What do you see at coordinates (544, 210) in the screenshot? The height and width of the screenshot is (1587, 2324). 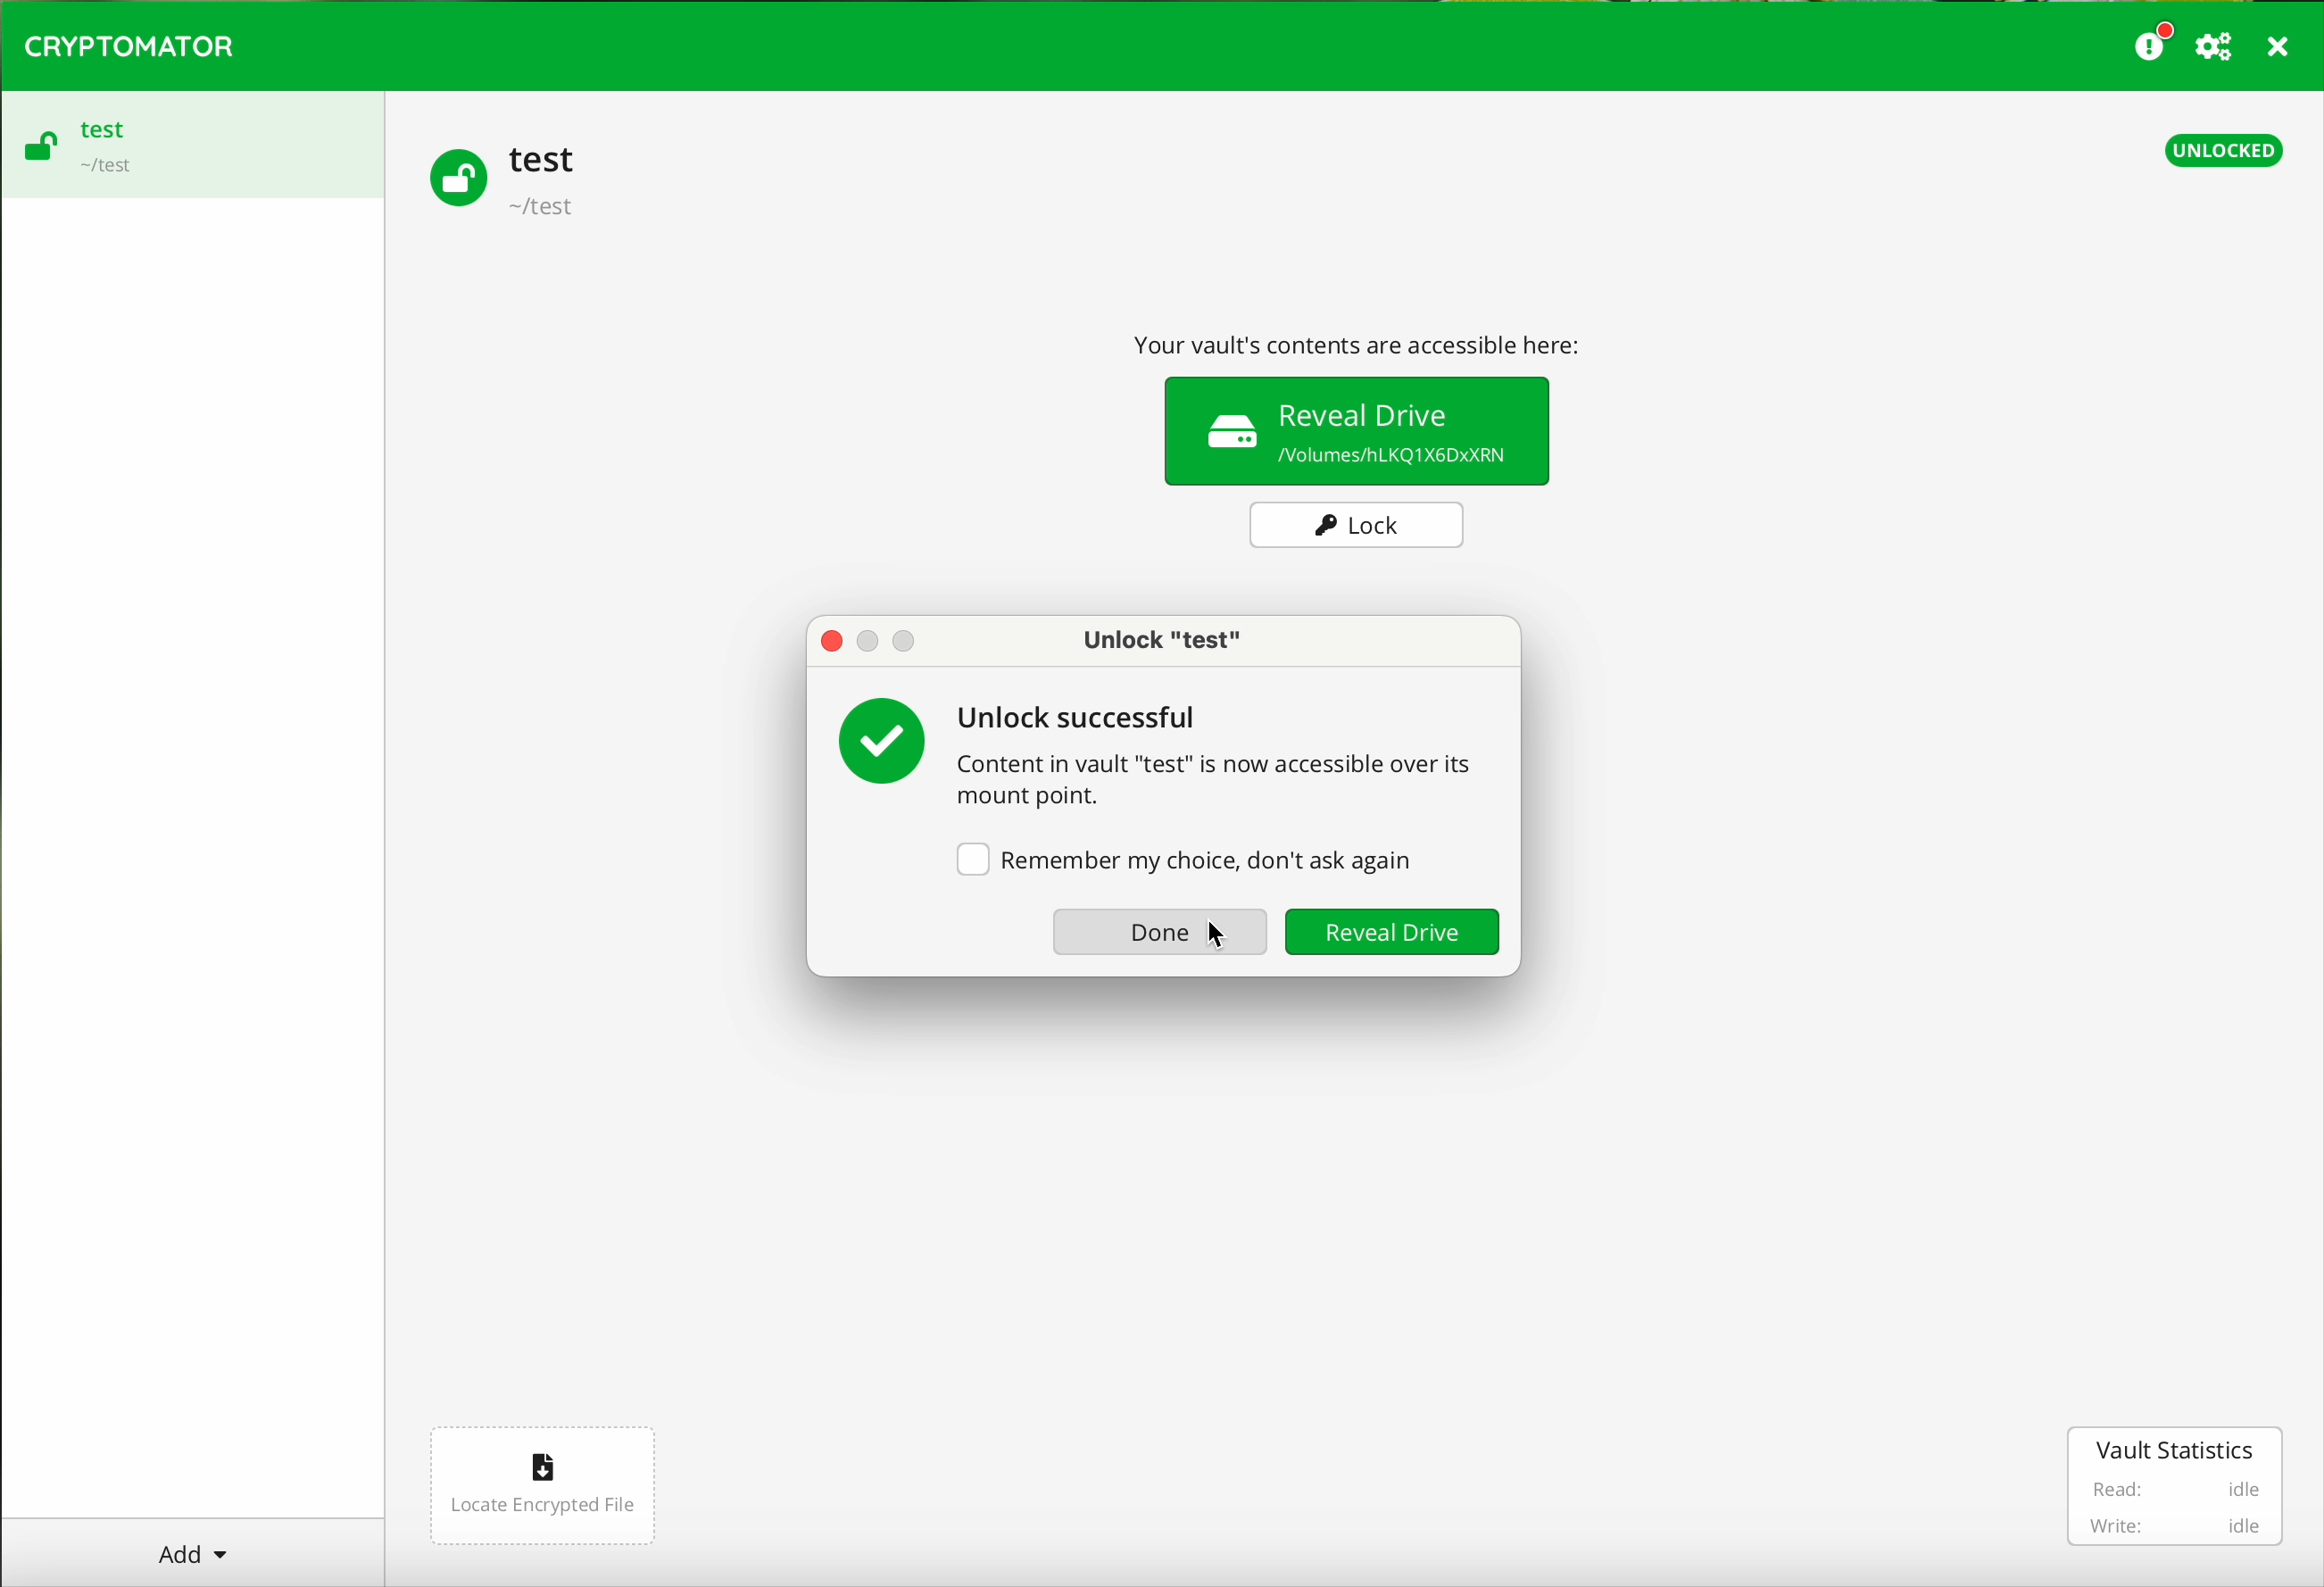 I see `~/test` at bounding box center [544, 210].